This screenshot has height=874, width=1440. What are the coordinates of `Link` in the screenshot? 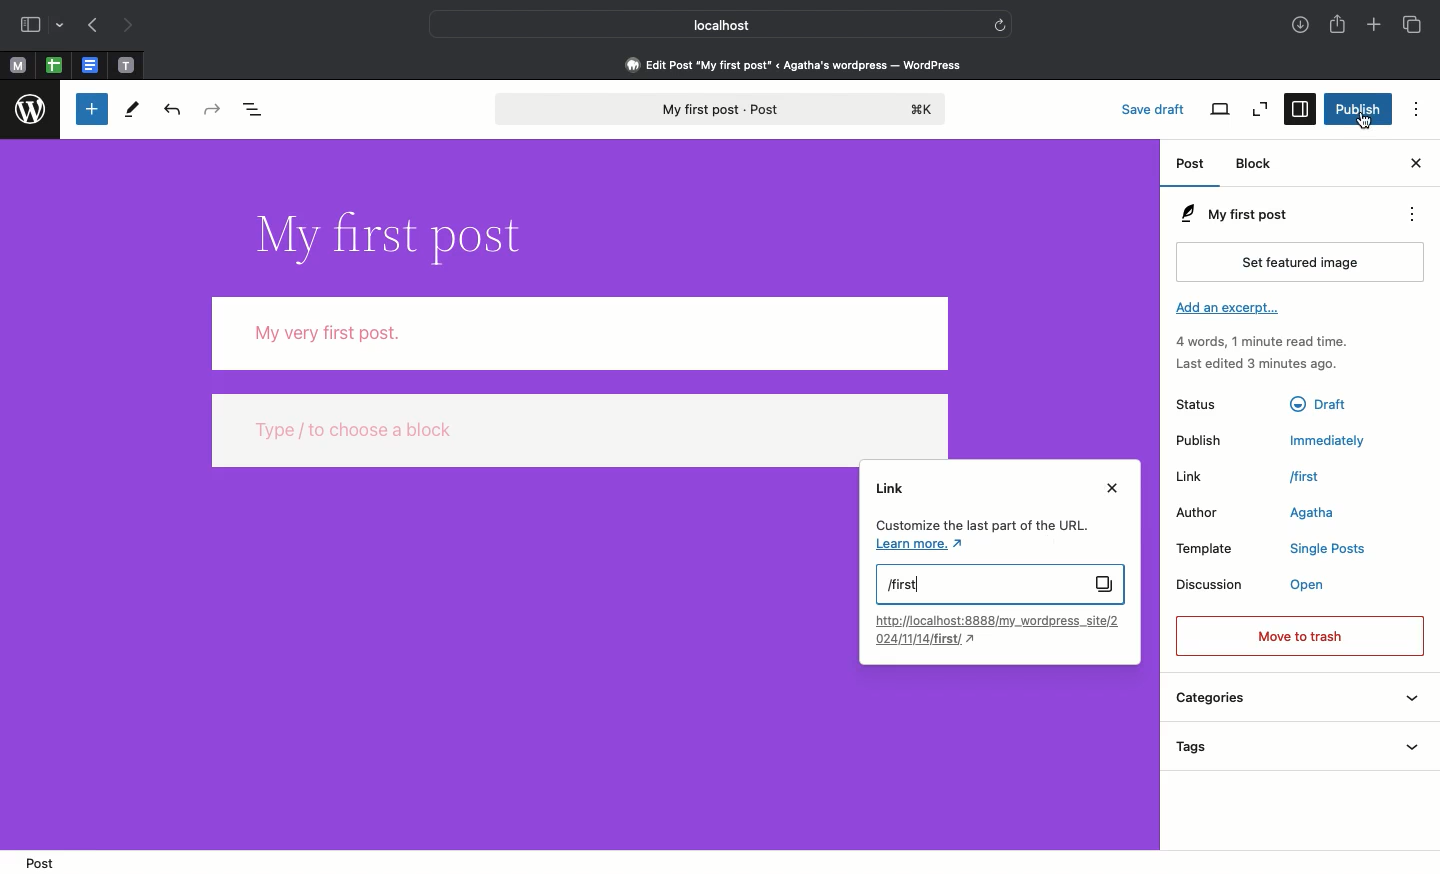 It's located at (1196, 476).